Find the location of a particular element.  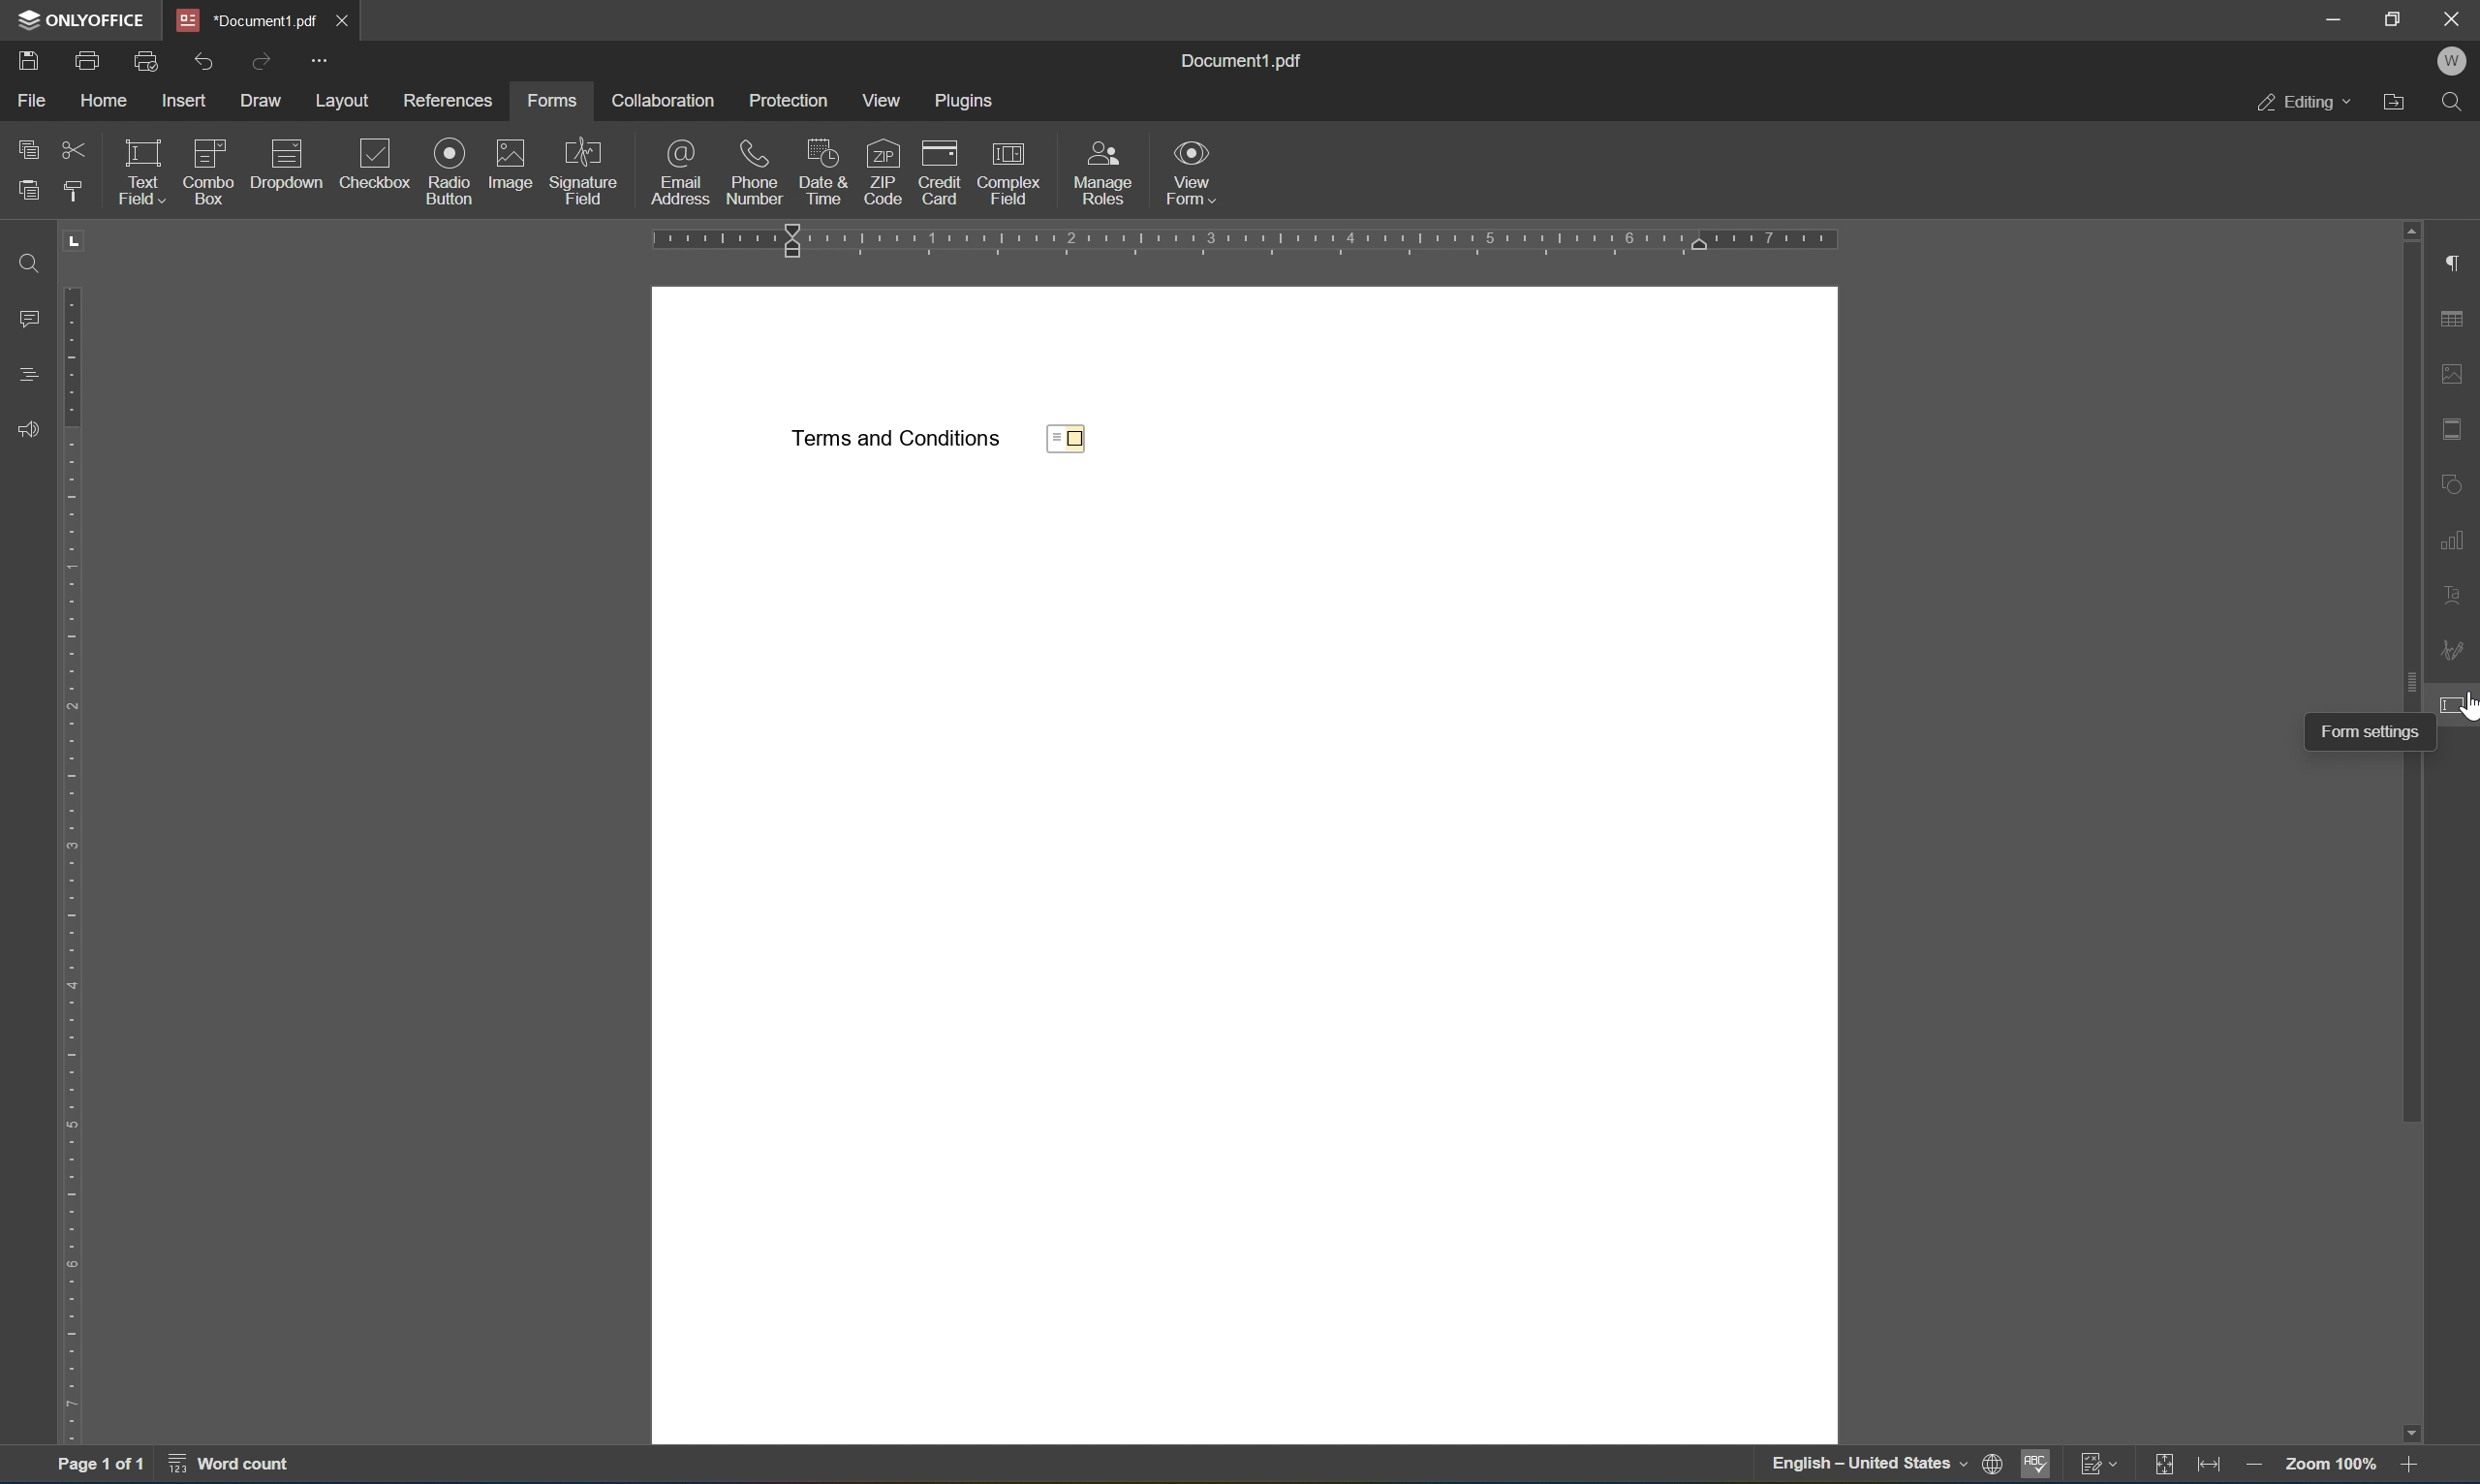

fit to width is located at coordinates (2207, 1467).